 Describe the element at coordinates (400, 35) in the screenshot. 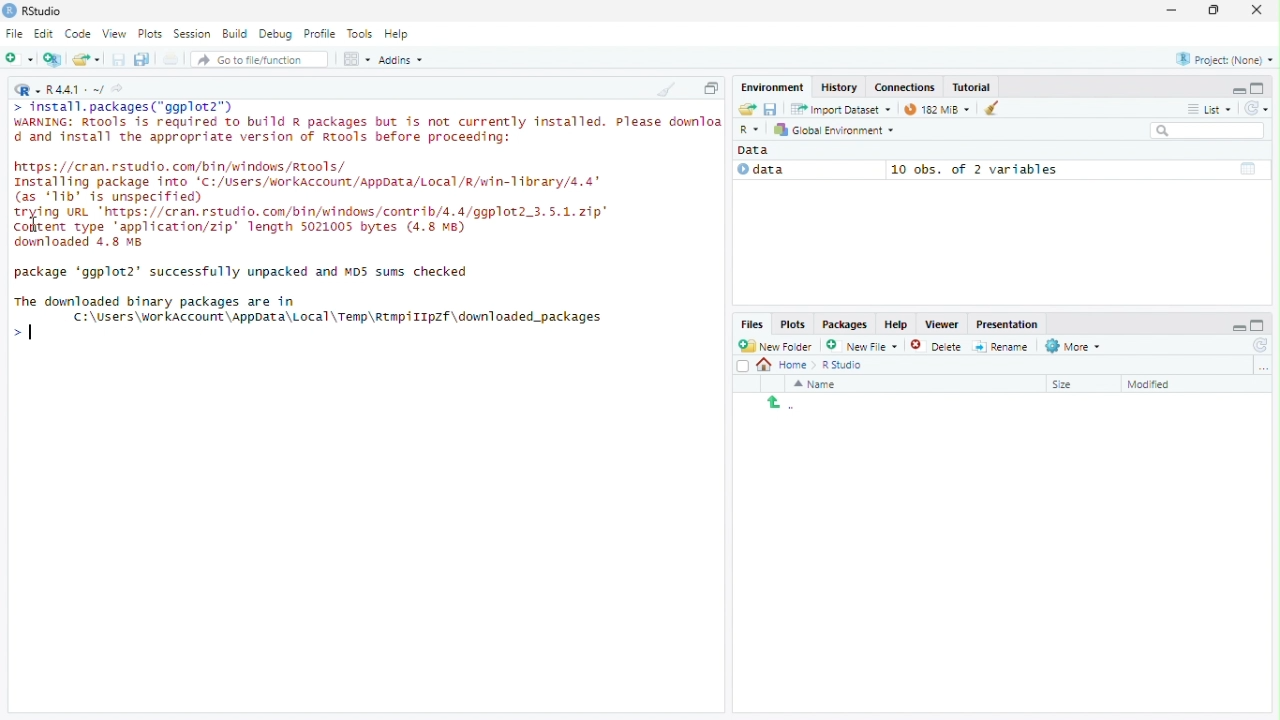

I see `Help` at that location.